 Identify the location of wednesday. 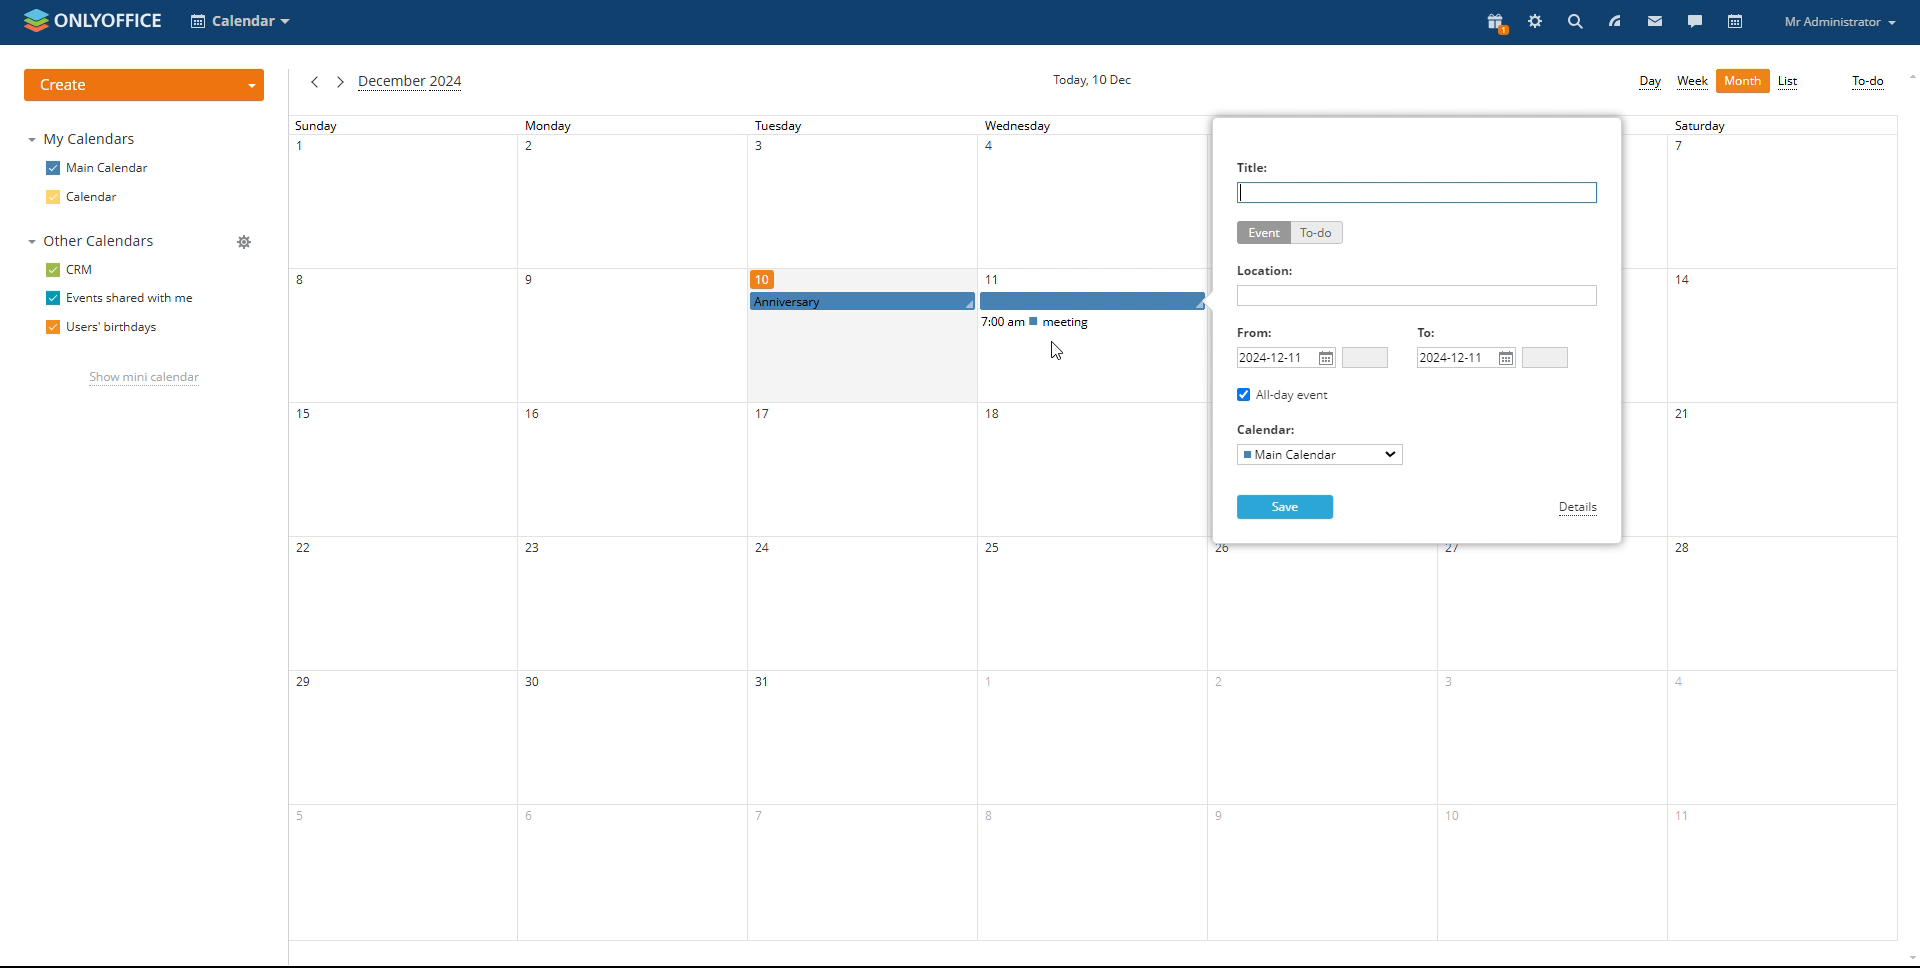
(1090, 528).